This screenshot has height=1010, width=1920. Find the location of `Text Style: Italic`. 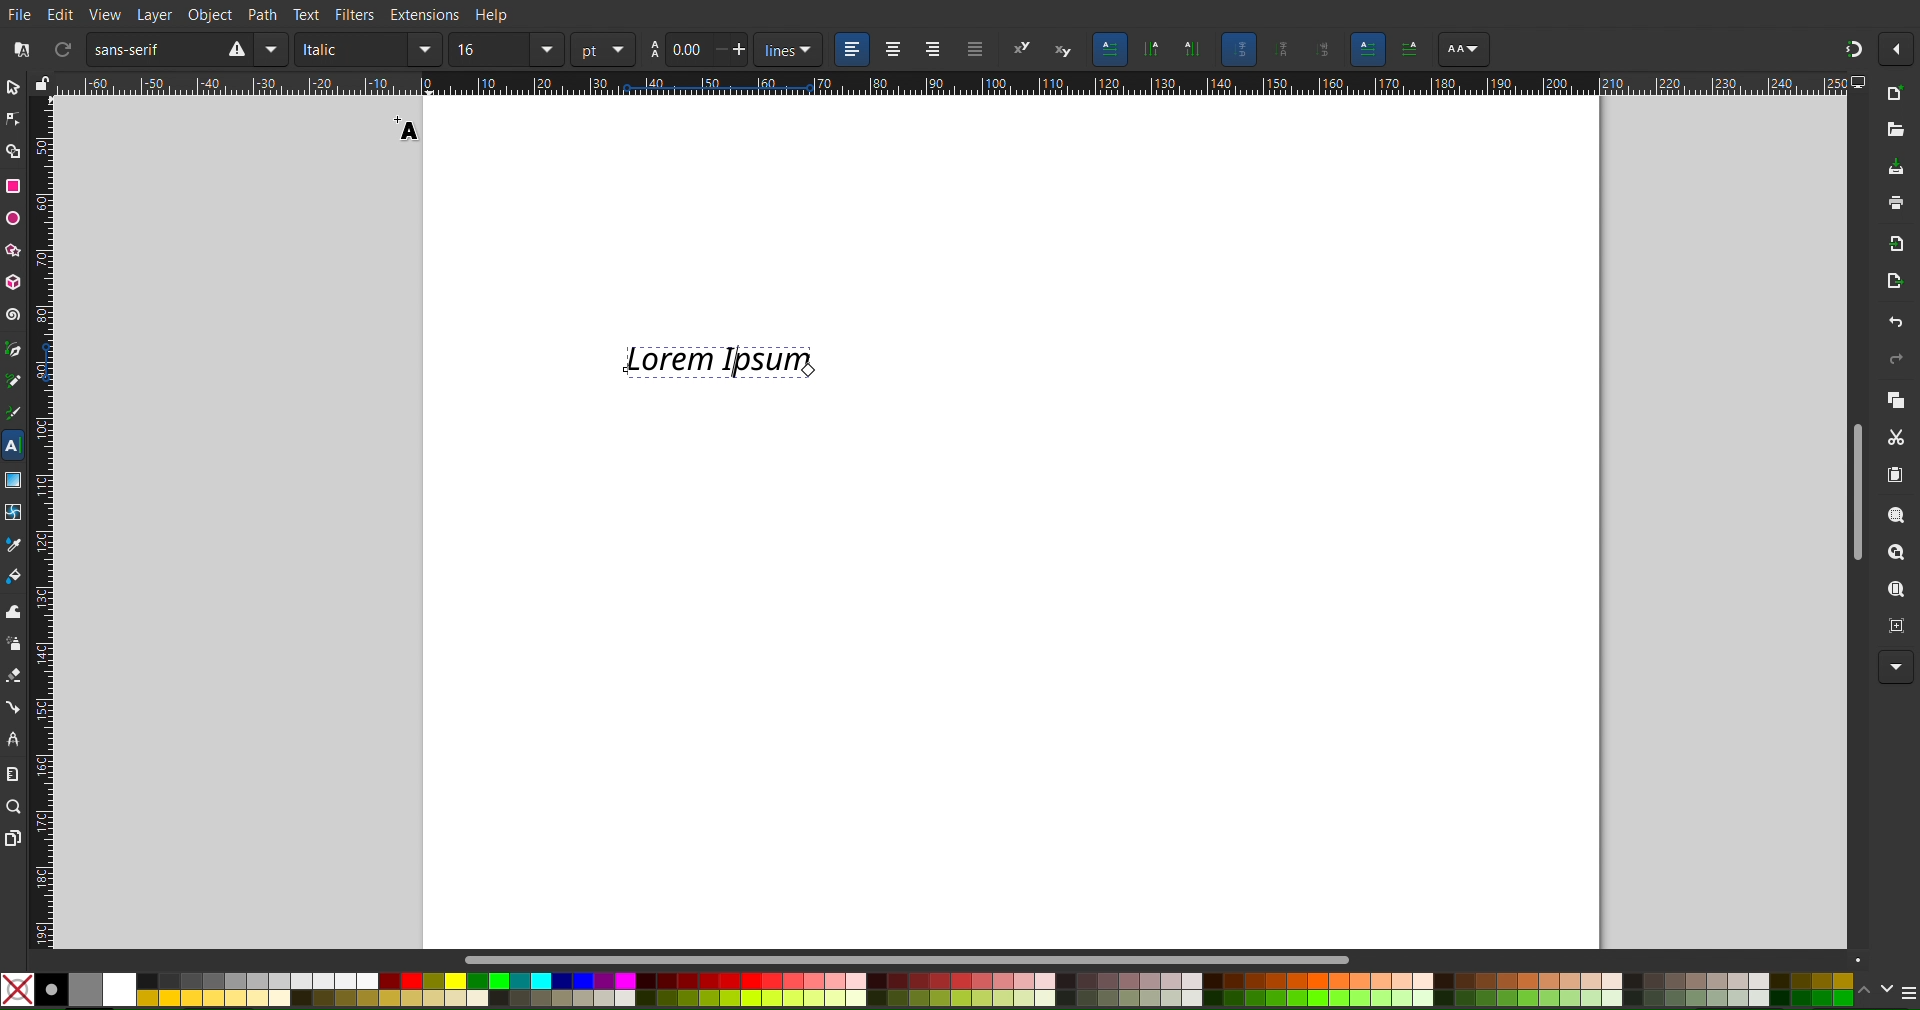

Text Style: Italic is located at coordinates (367, 49).